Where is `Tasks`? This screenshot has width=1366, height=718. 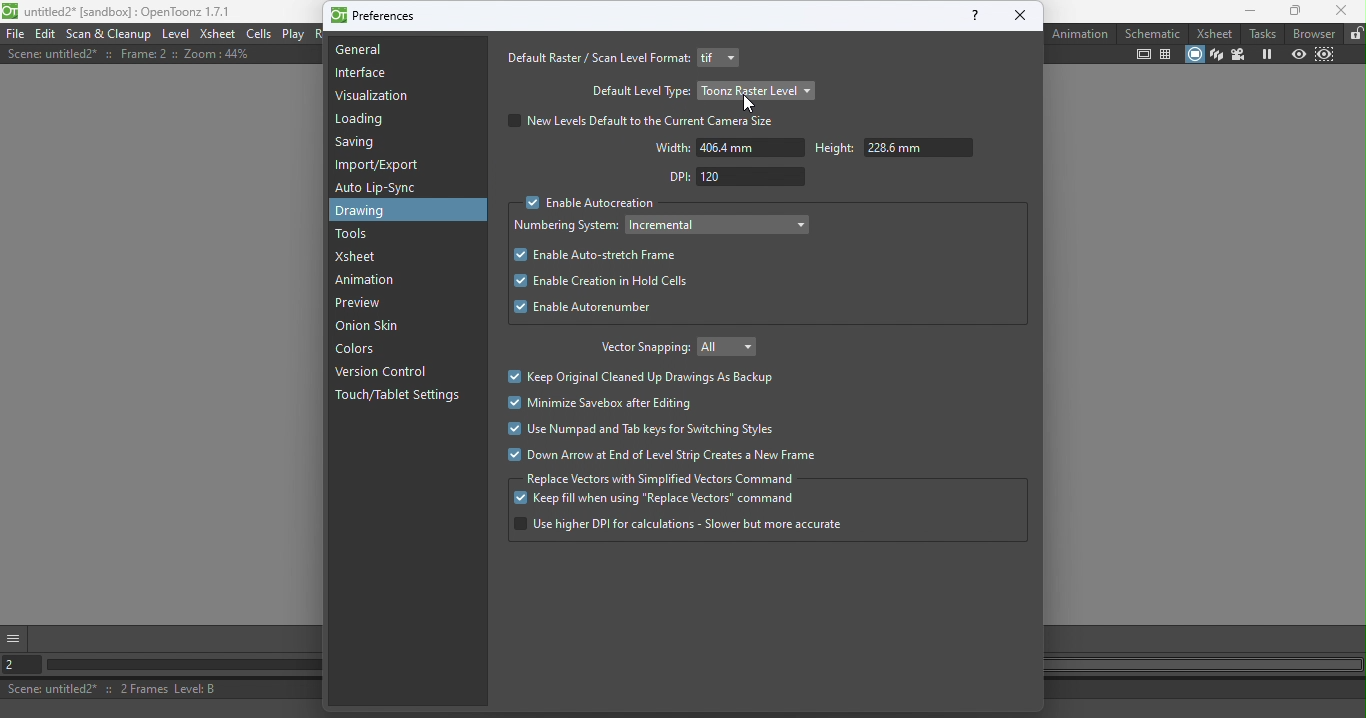 Tasks is located at coordinates (1262, 32).